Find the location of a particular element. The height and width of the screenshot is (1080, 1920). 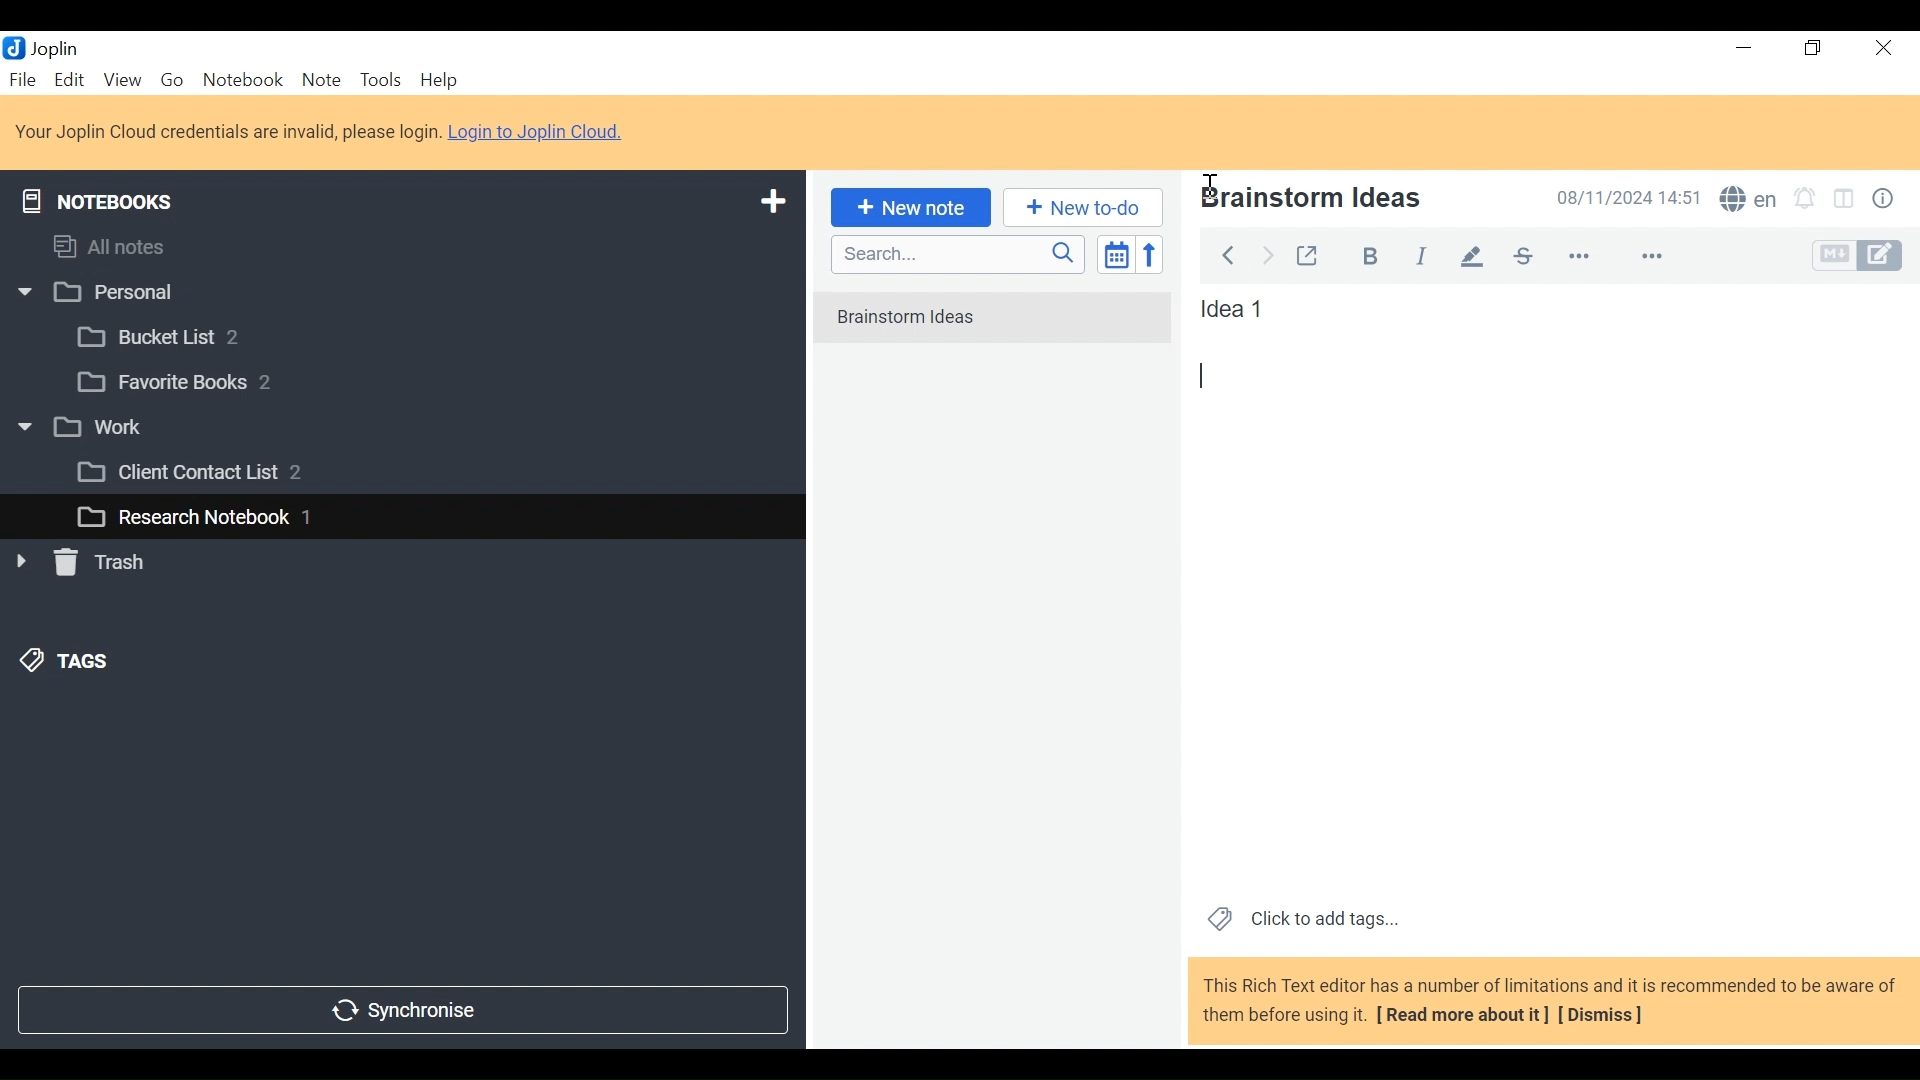

&) TAGS is located at coordinates (87, 663).